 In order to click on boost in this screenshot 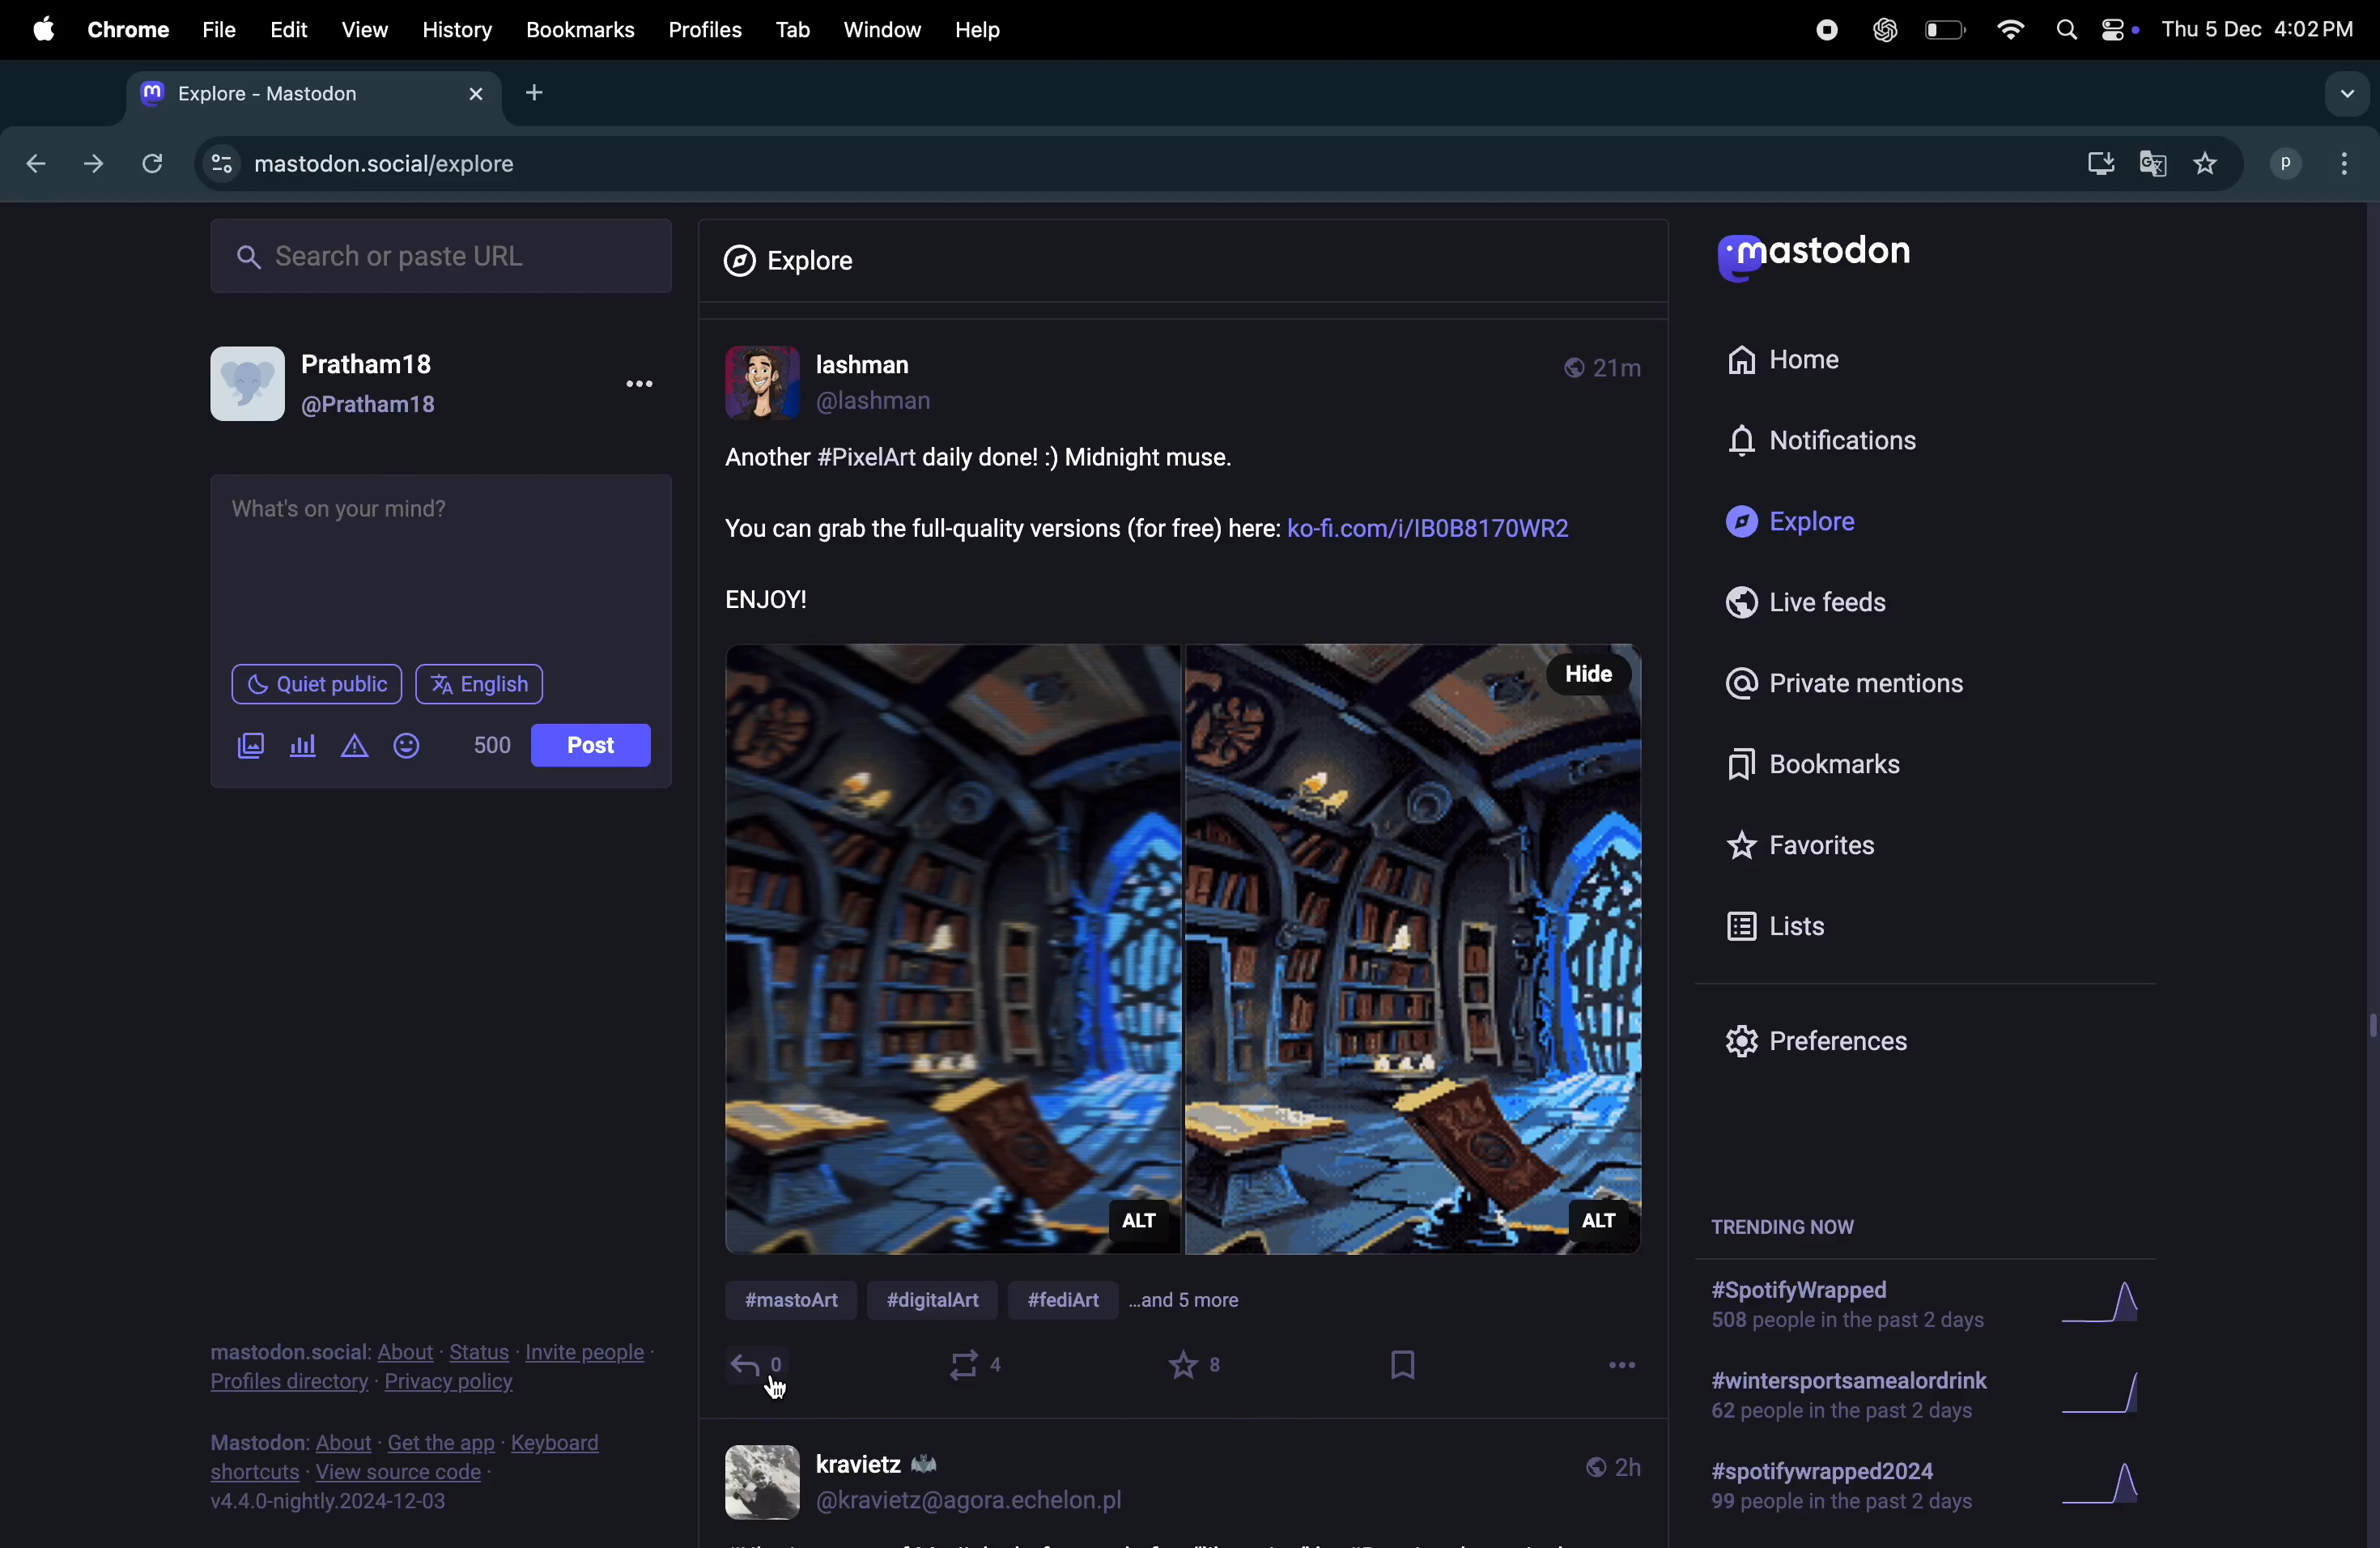, I will do `click(982, 1368)`.